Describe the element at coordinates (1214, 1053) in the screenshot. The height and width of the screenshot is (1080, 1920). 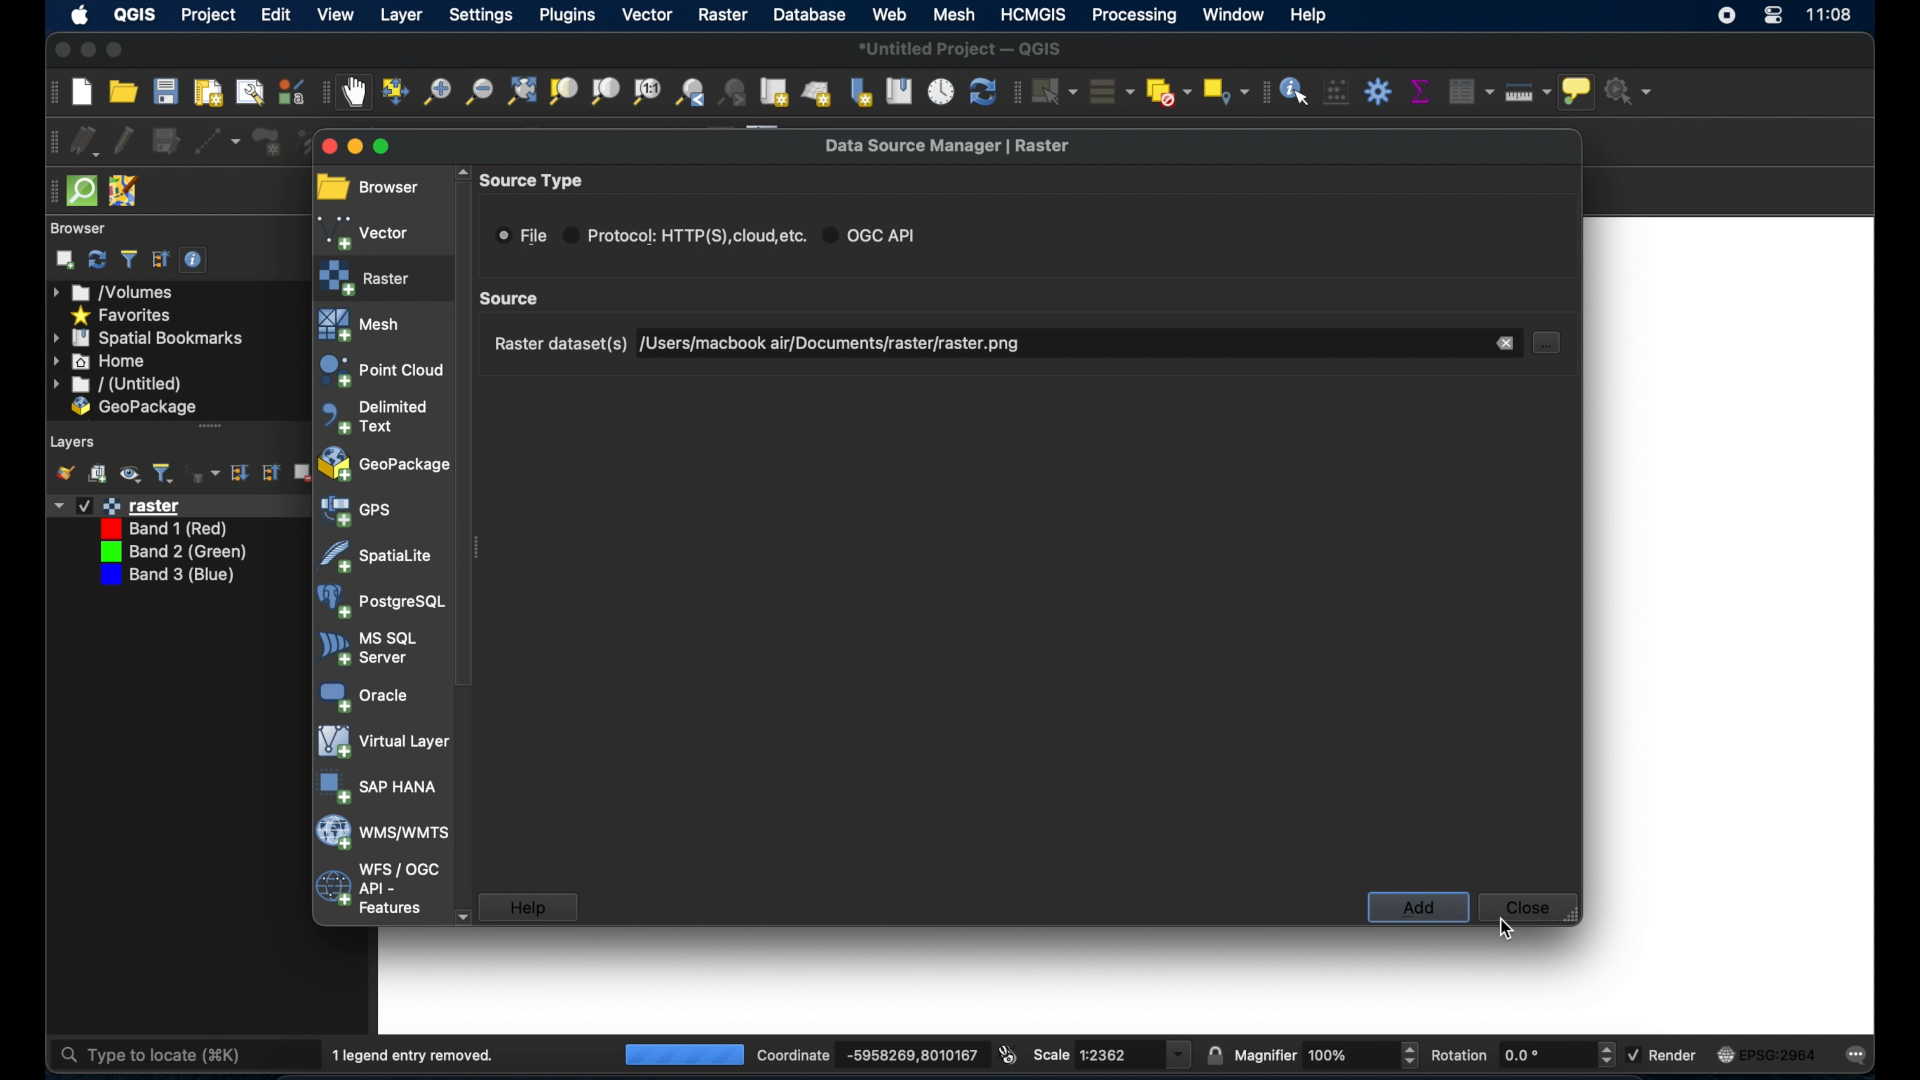
I see `lock scale` at that location.